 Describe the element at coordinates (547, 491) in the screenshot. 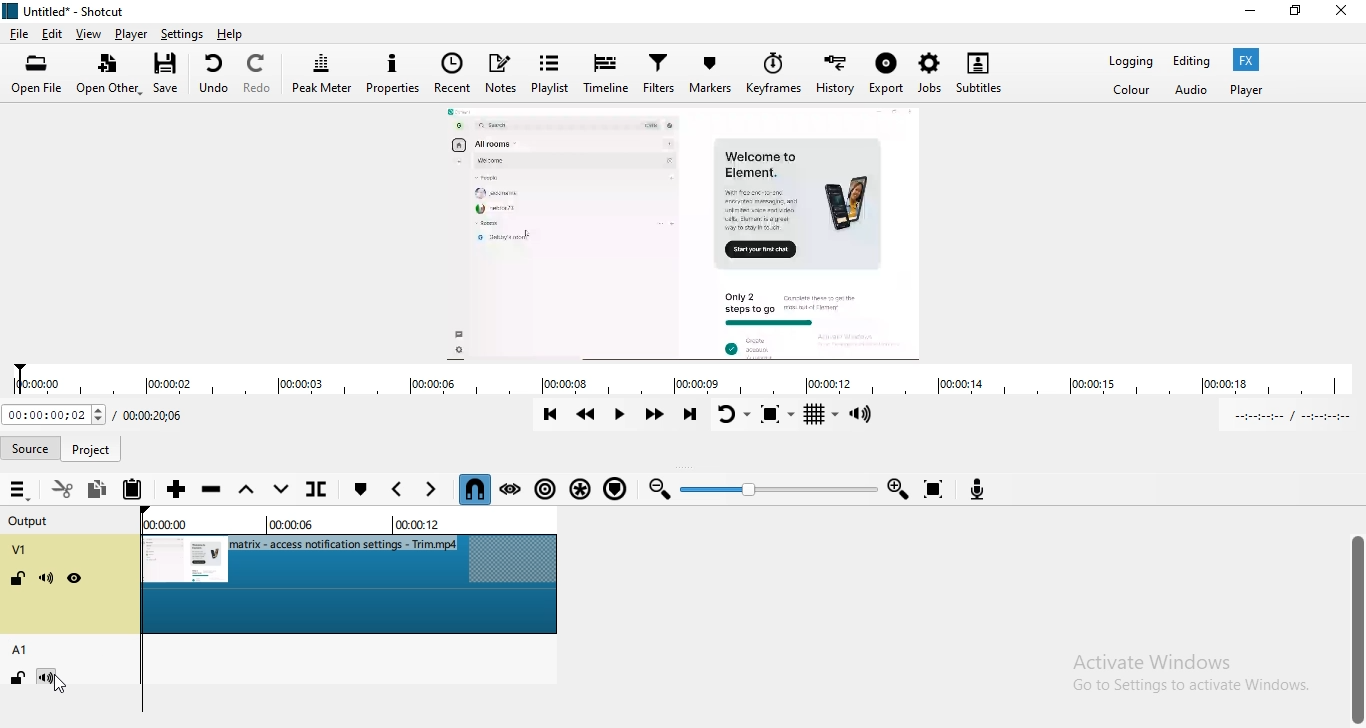

I see `Ripple` at that location.